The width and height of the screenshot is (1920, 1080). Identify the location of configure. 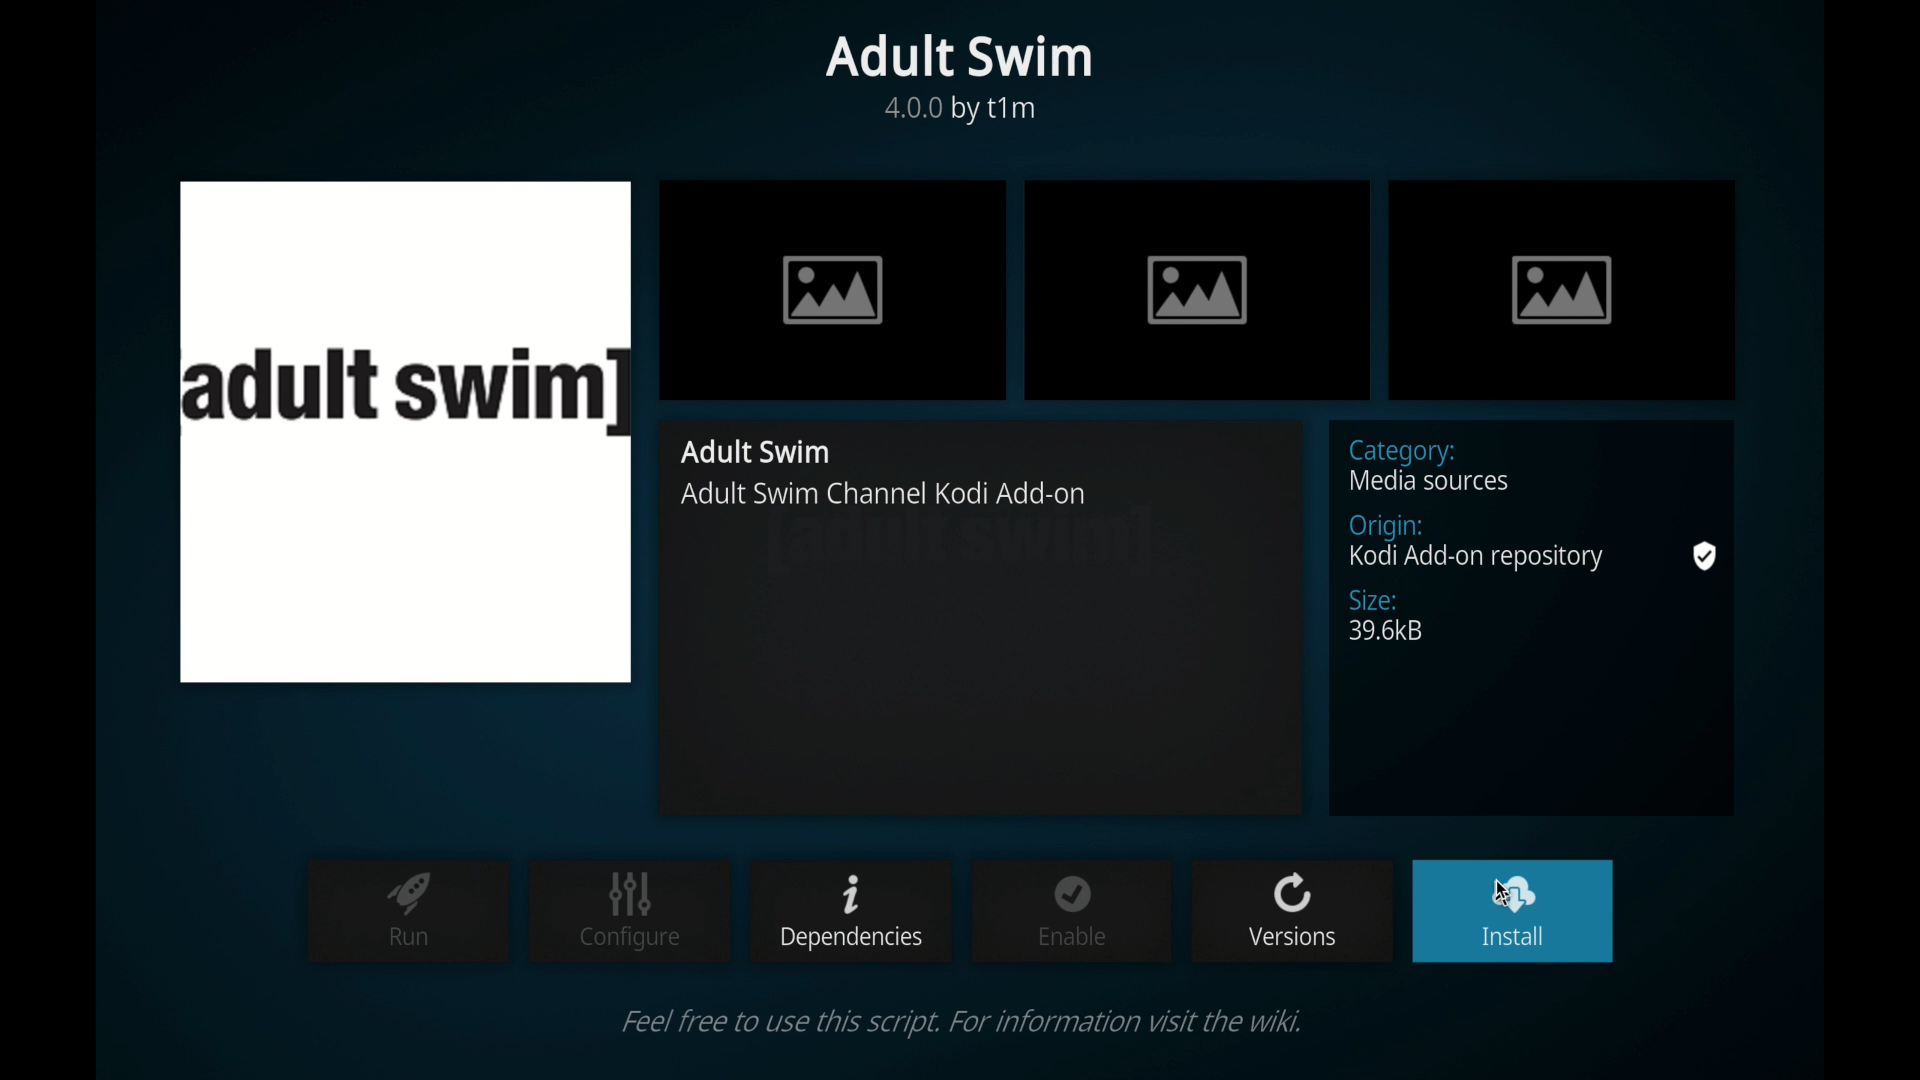
(630, 911).